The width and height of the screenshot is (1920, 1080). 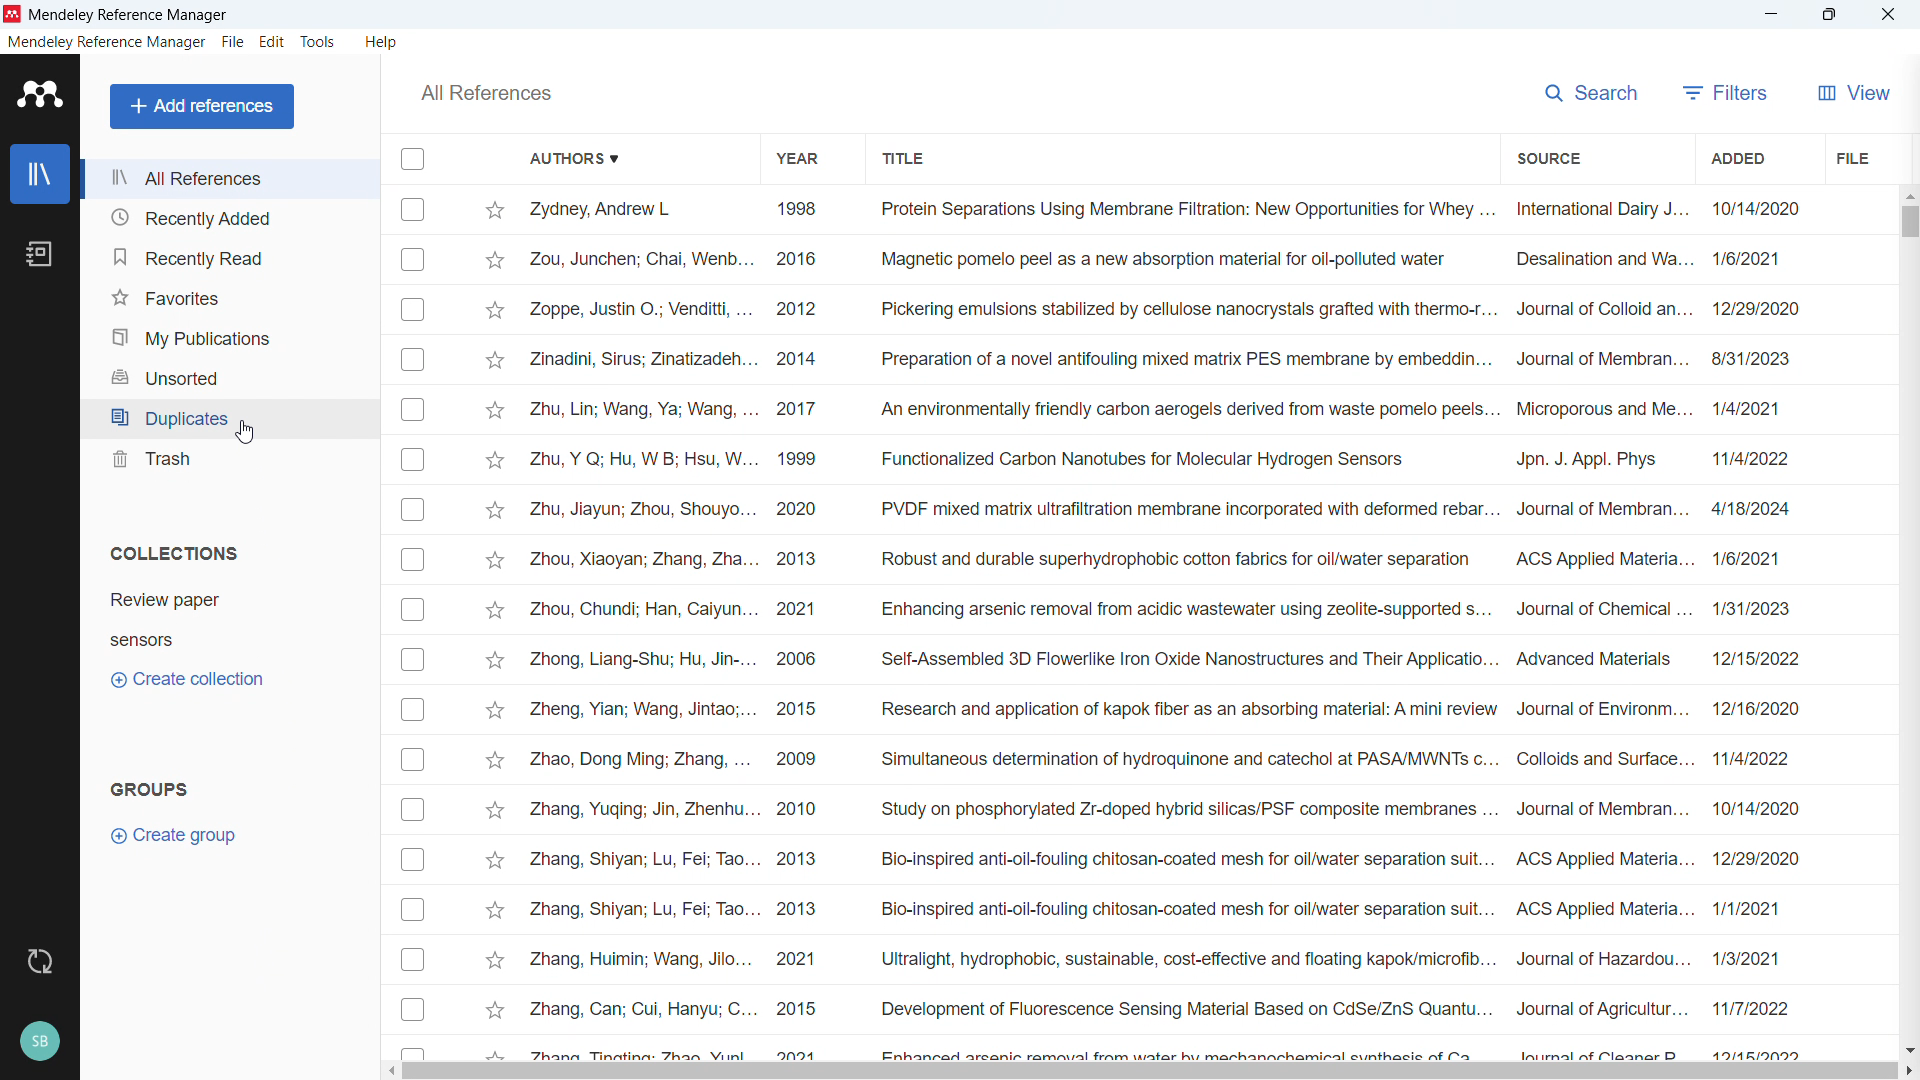 I want to click on Sort by authors , so click(x=575, y=159).